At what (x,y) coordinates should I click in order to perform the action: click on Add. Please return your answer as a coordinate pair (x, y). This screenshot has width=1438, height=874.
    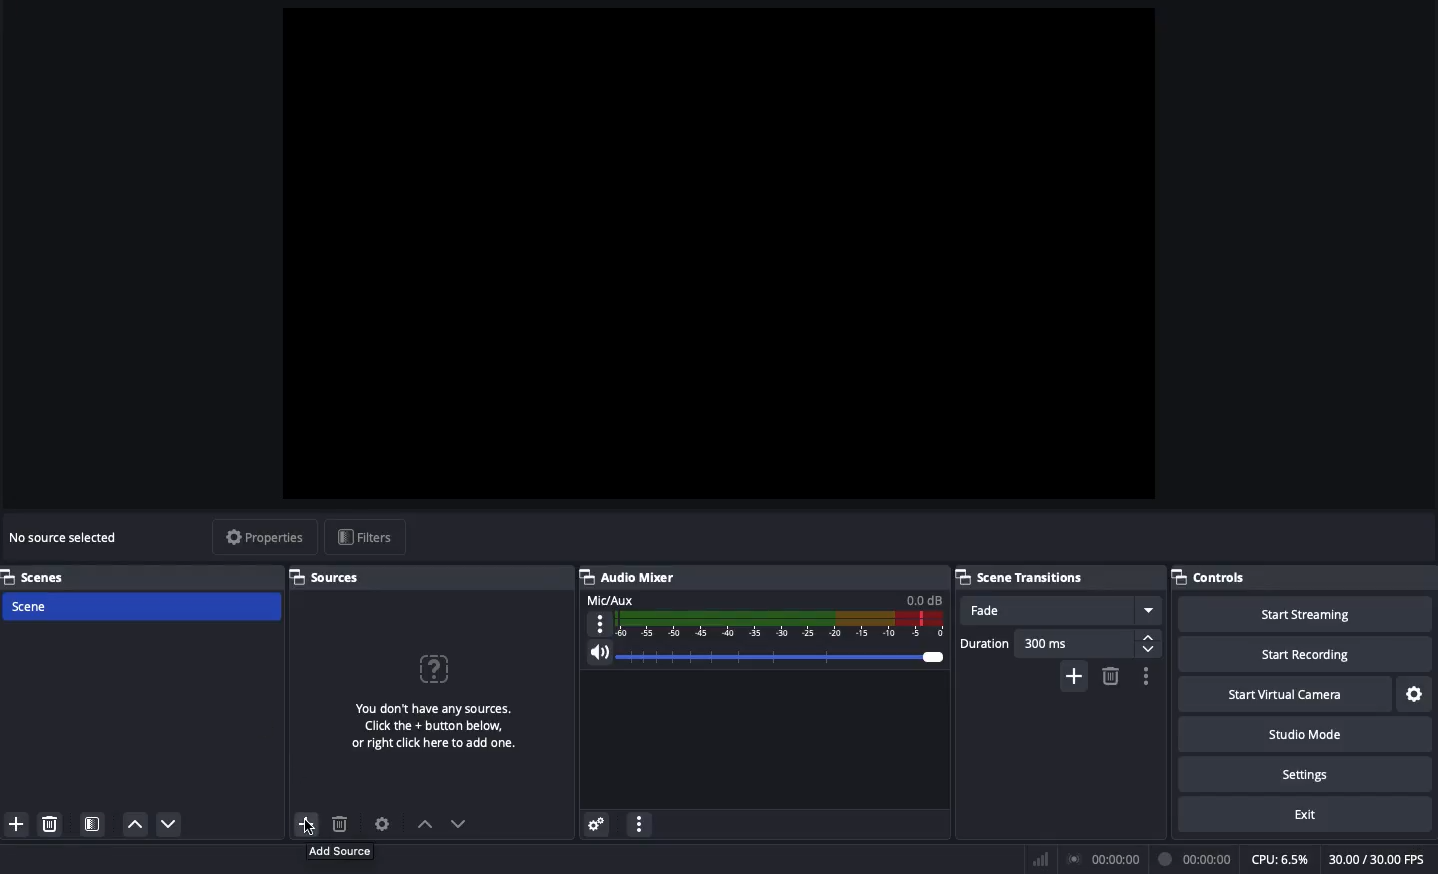
    Looking at the image, I should click on (1074, 676).